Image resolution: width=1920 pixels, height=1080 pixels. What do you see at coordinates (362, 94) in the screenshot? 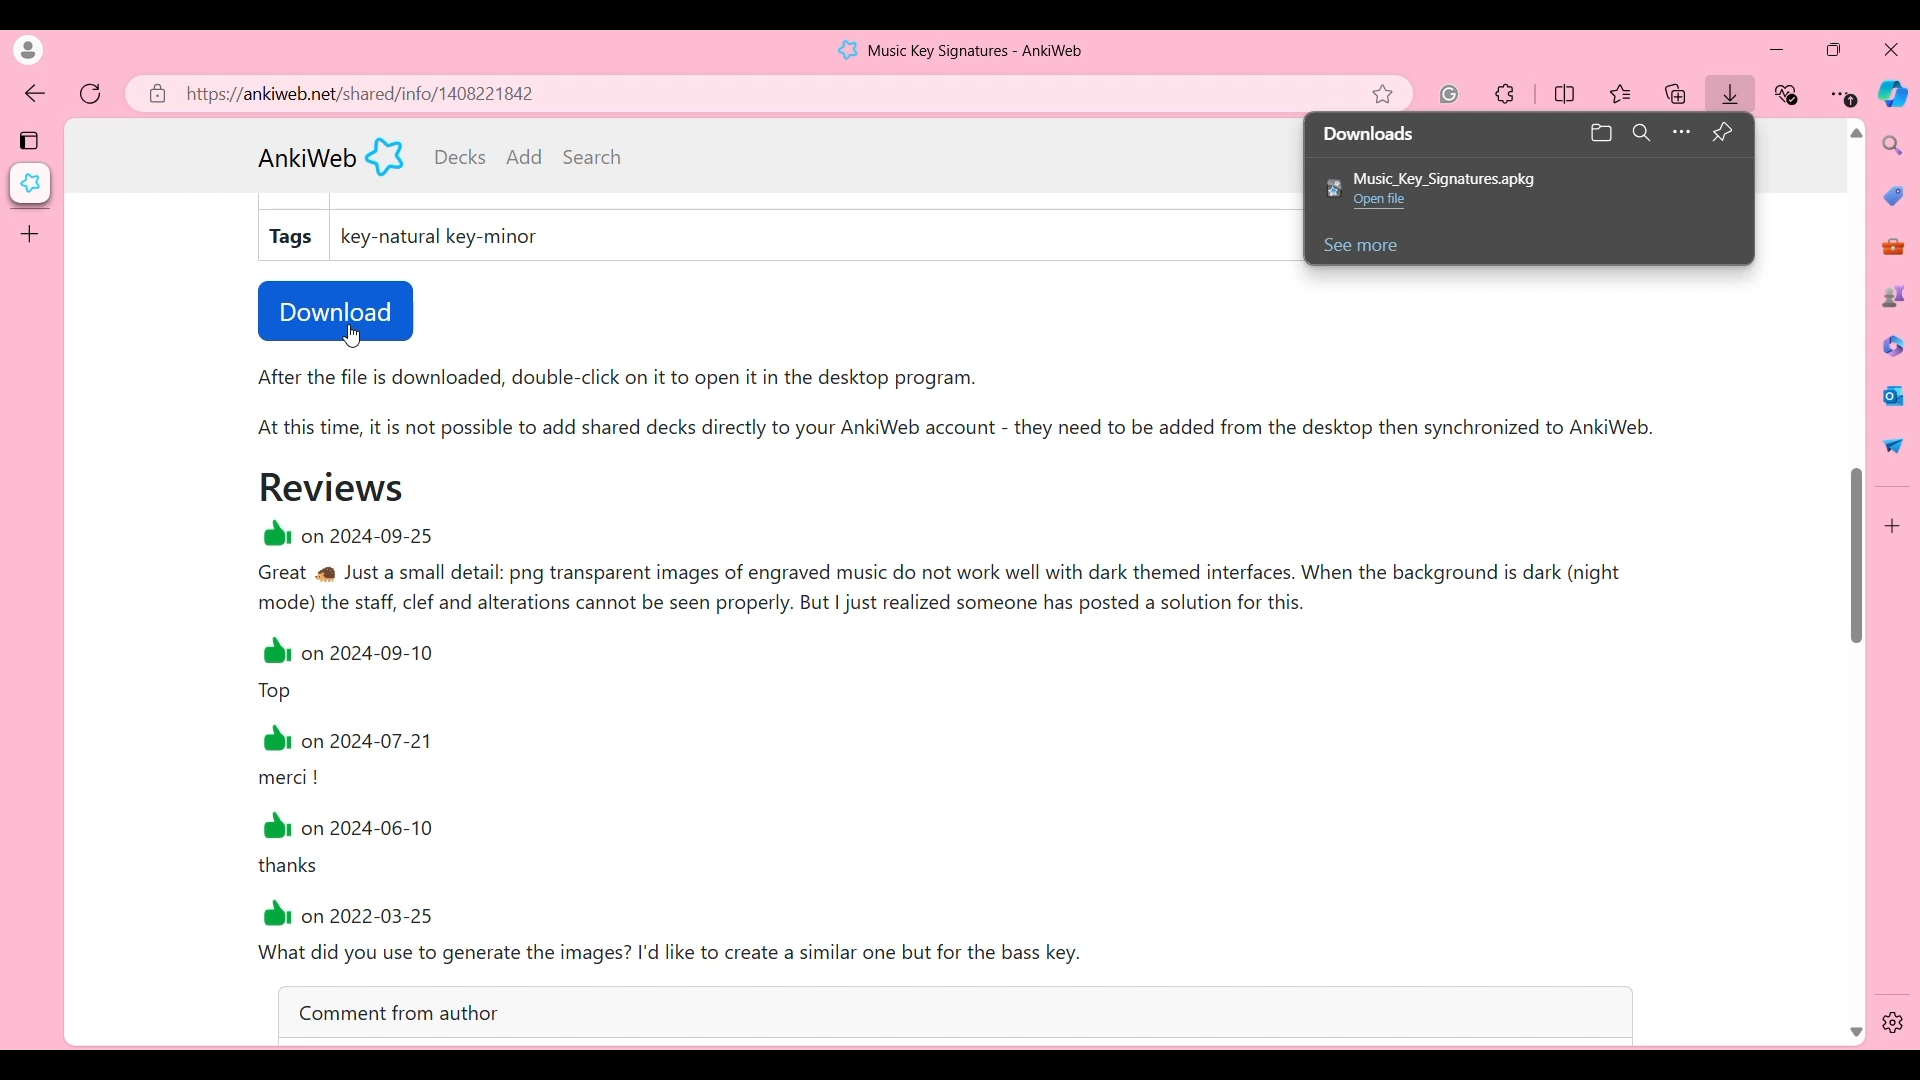
I see `https://ankiweb.net/shared/info/1408221842` at bounding box center [362, 94].